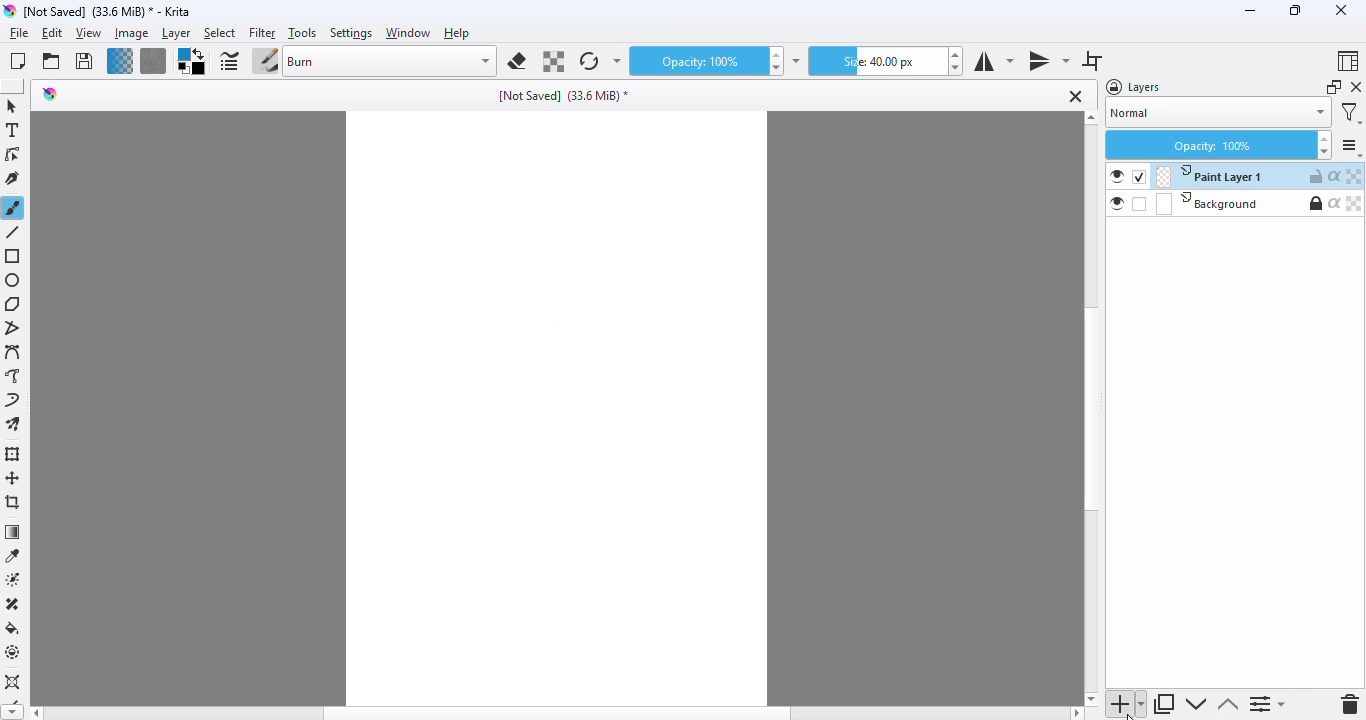 The height and width of the screenshot is (720, 1366). Describe the element at coordinates (15, 329) in the screenshot. I see `polyline tool` at that location.